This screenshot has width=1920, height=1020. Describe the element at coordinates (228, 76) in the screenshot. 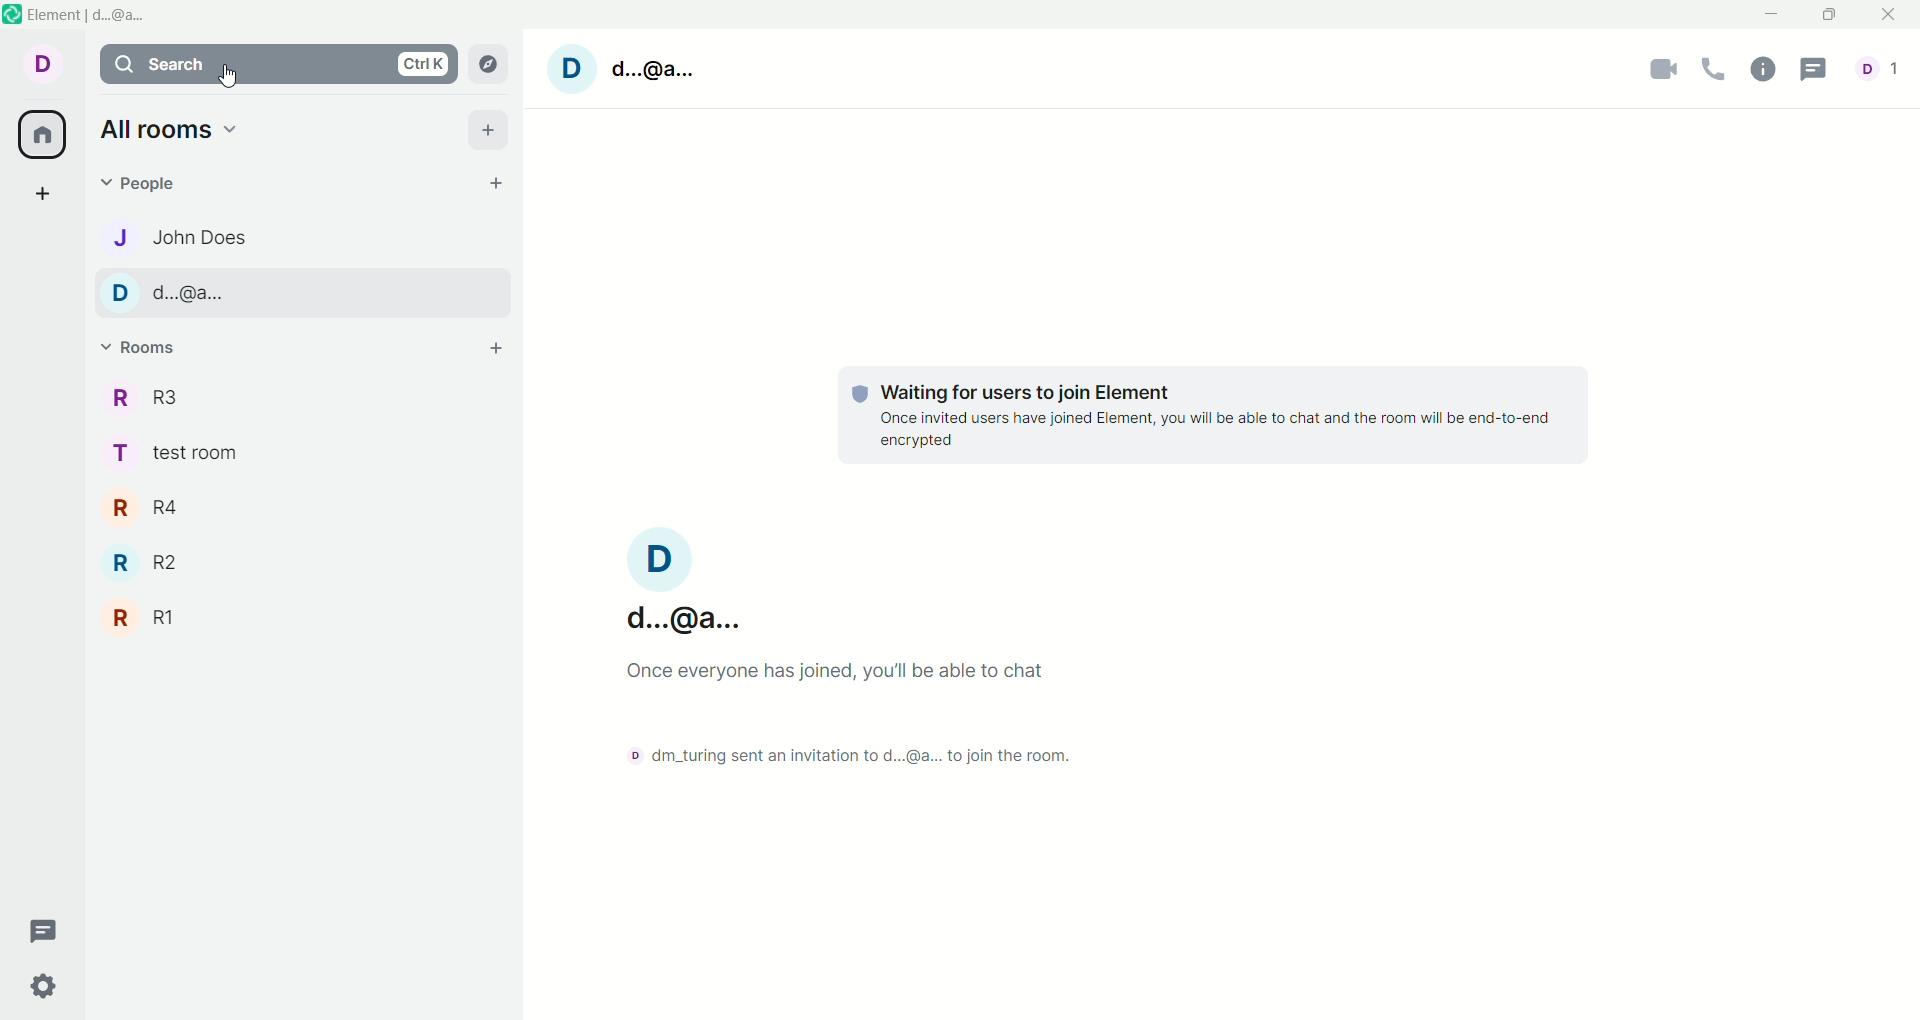

I see `Cursor` at that location.